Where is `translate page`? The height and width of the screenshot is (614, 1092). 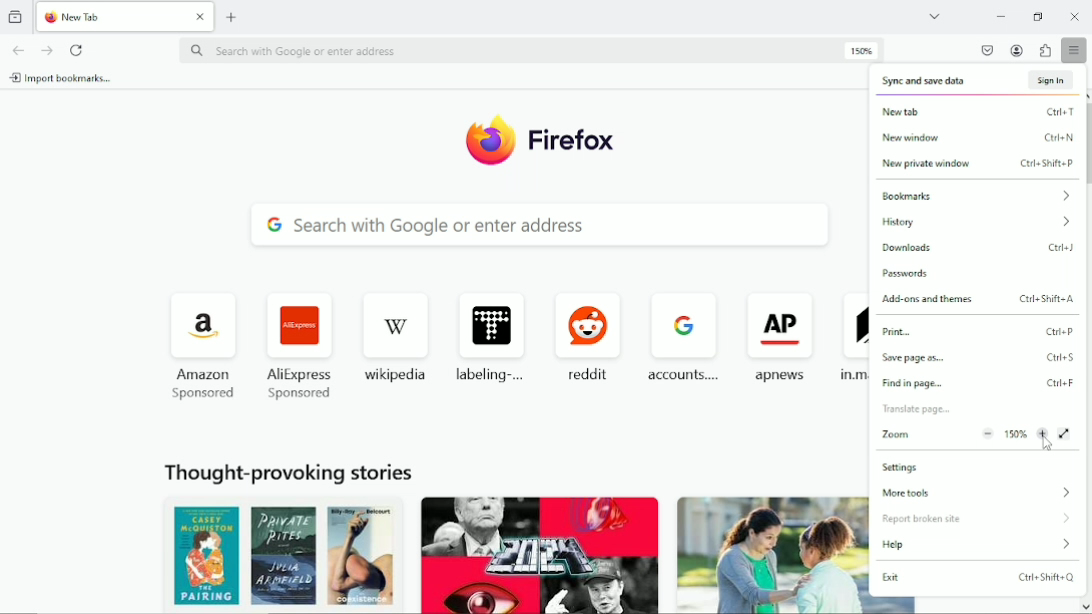 translate page is located at coordinates (916, 410).